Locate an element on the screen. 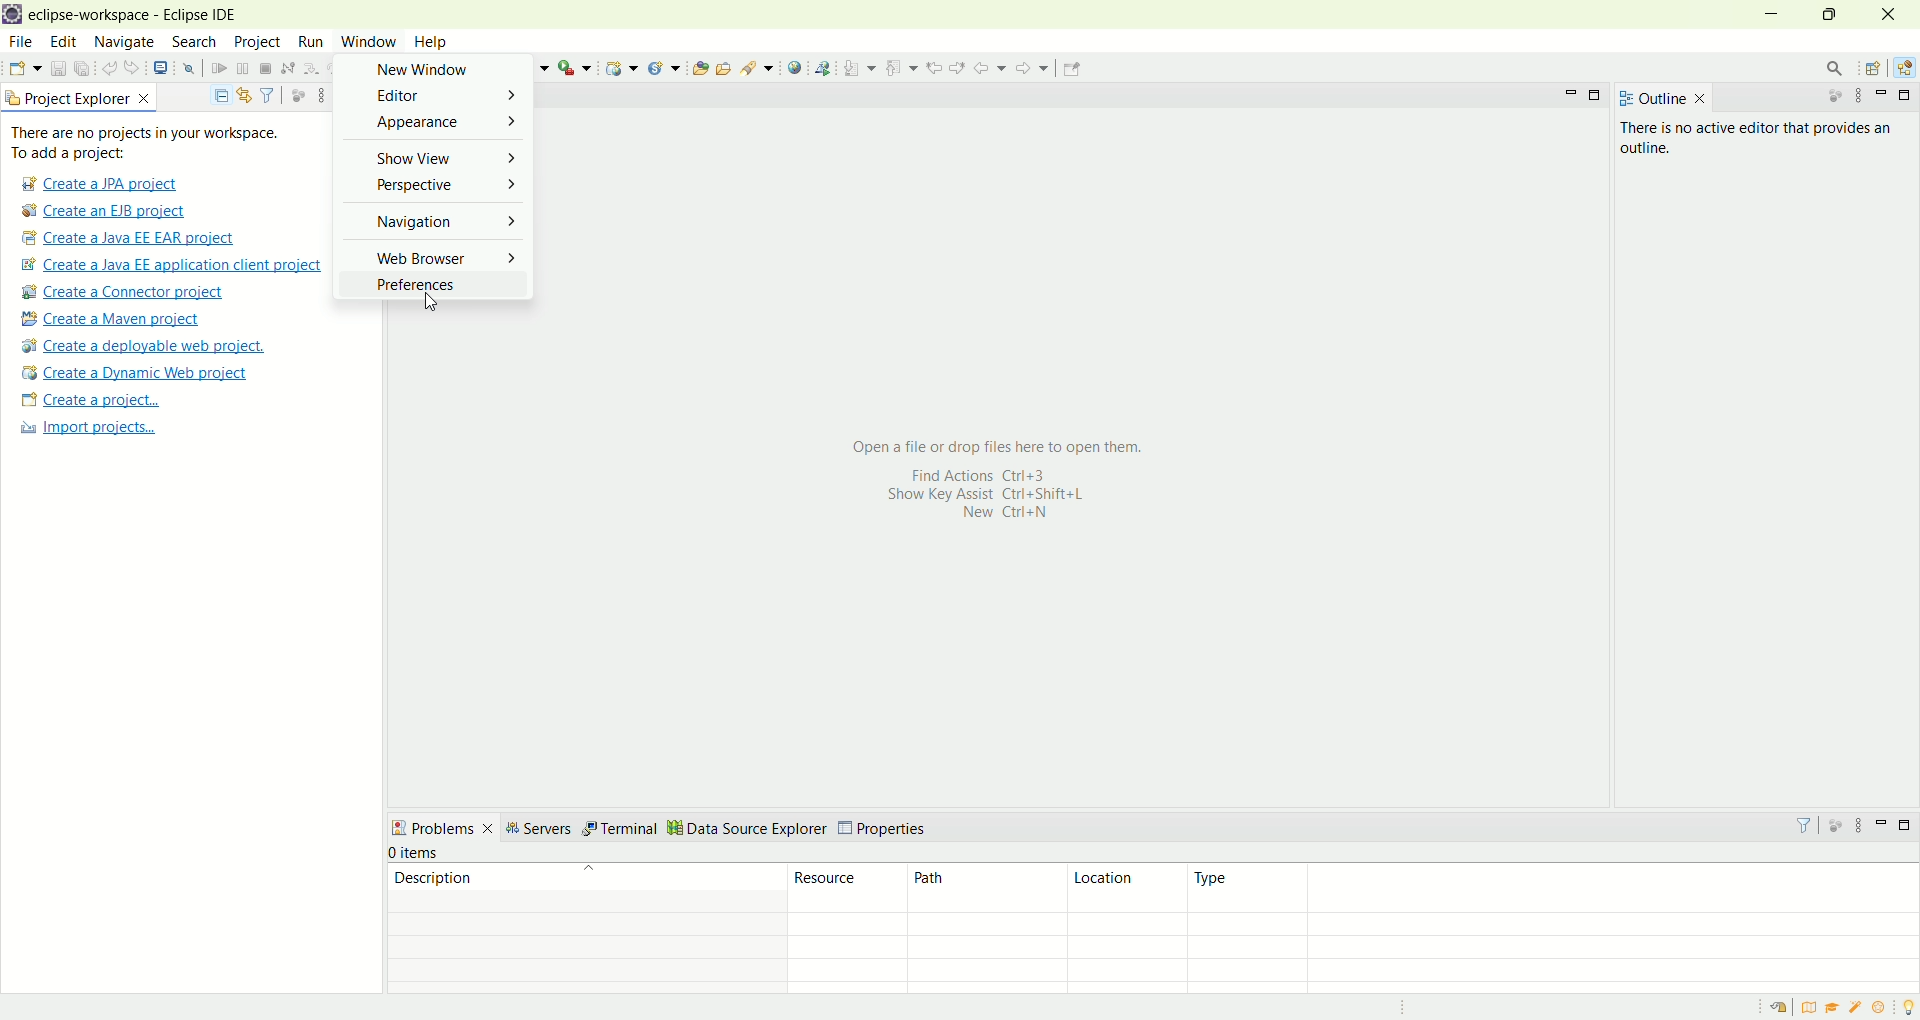 The image size is (1920, 1020). open perspective is located at coordinates (1876, 70).